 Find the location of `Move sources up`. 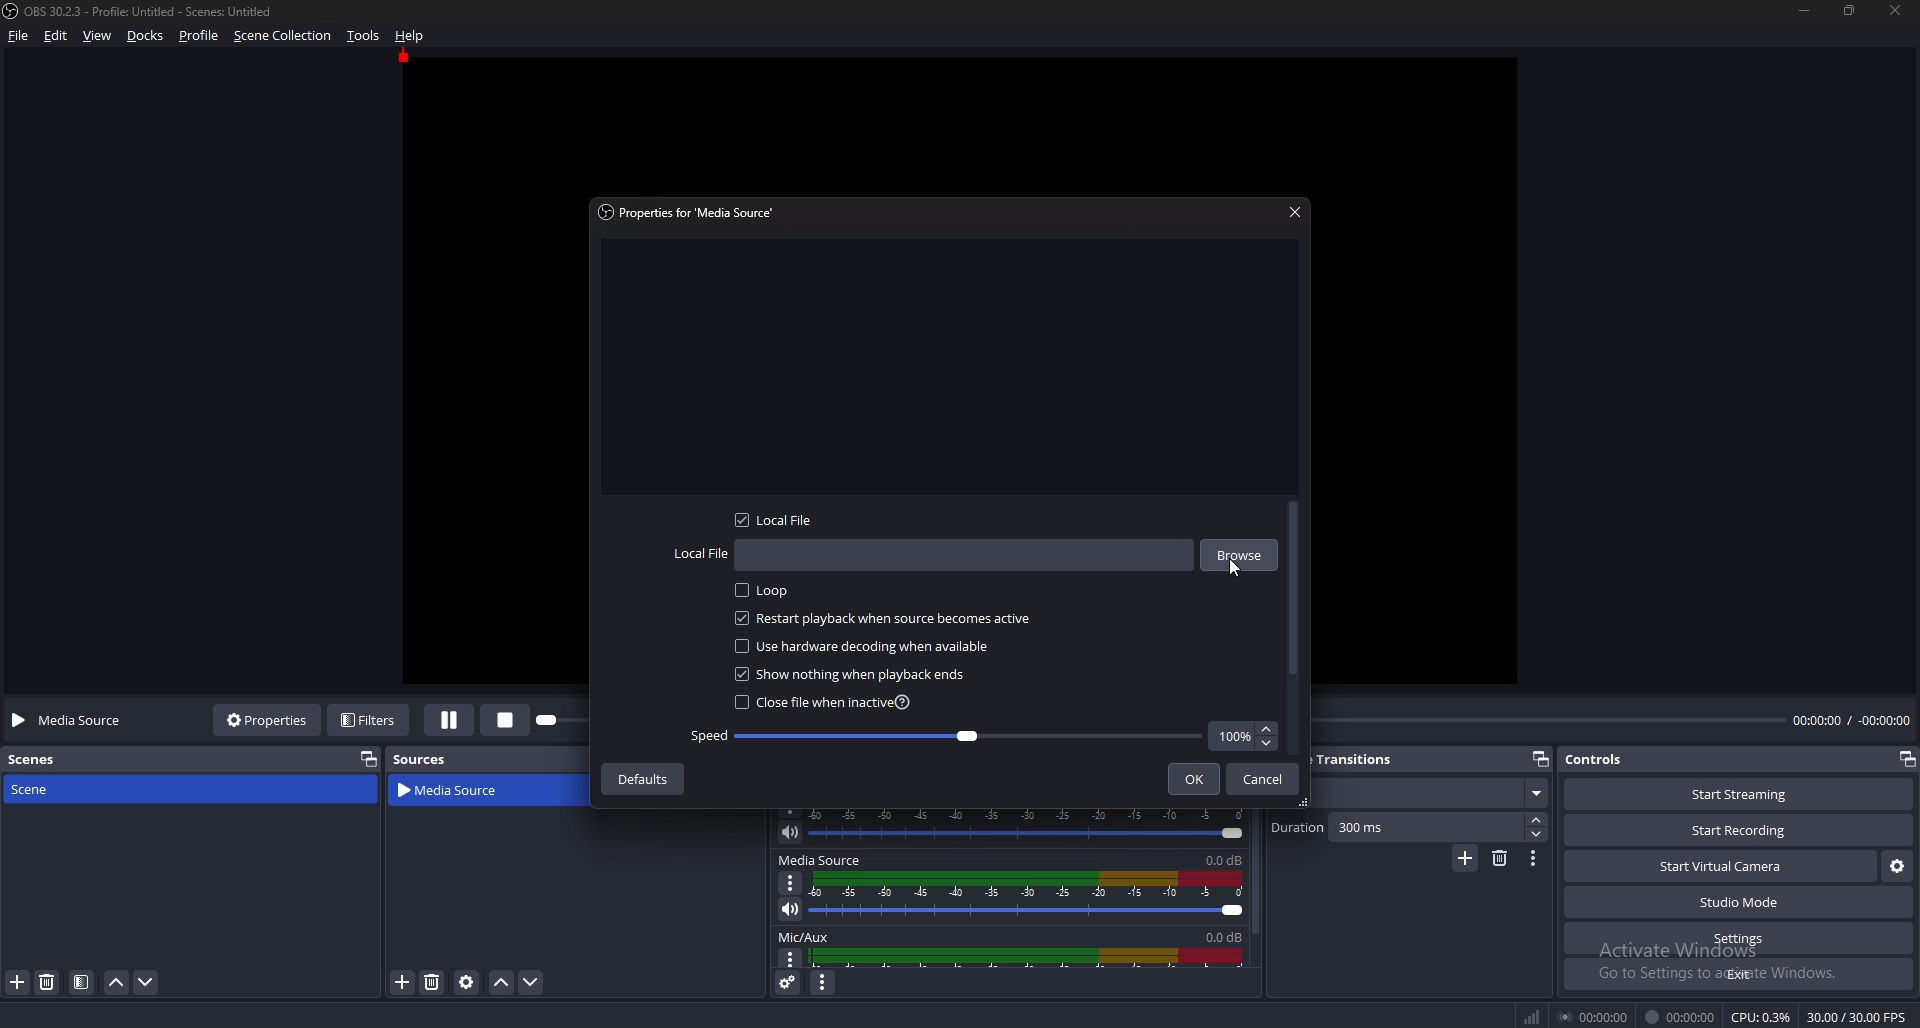

Move sources up is located at coordinates (502, 983).